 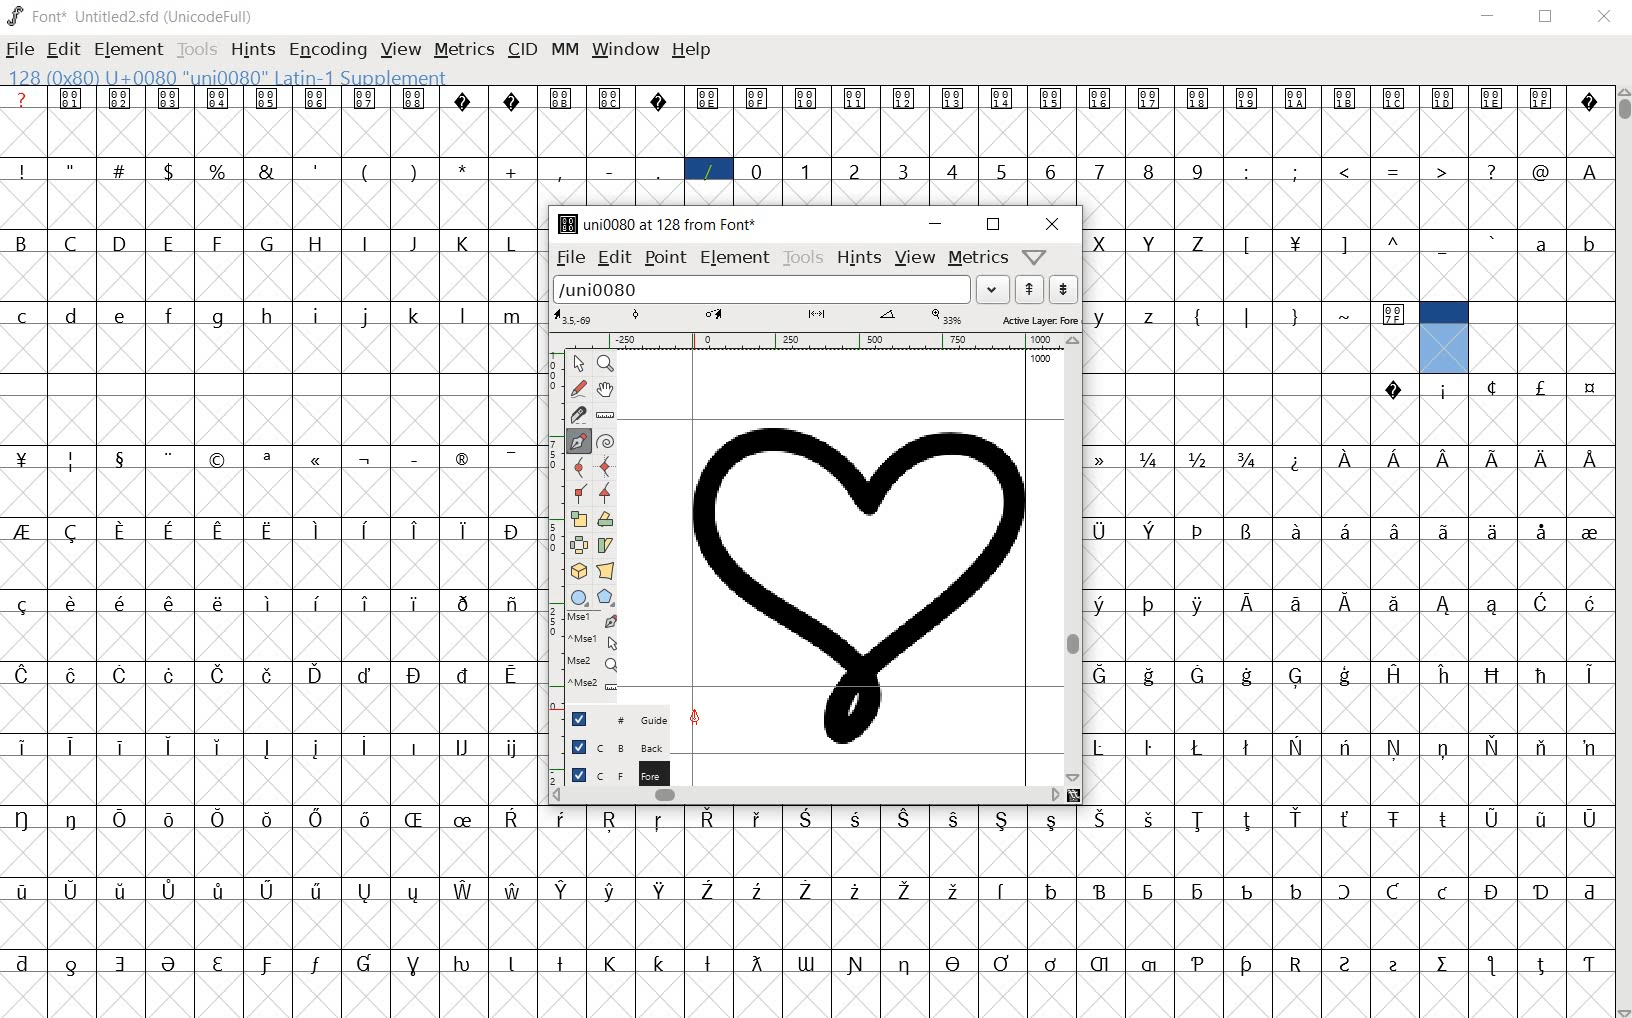 I want to click on glyph, so click(x=1589, y=820).